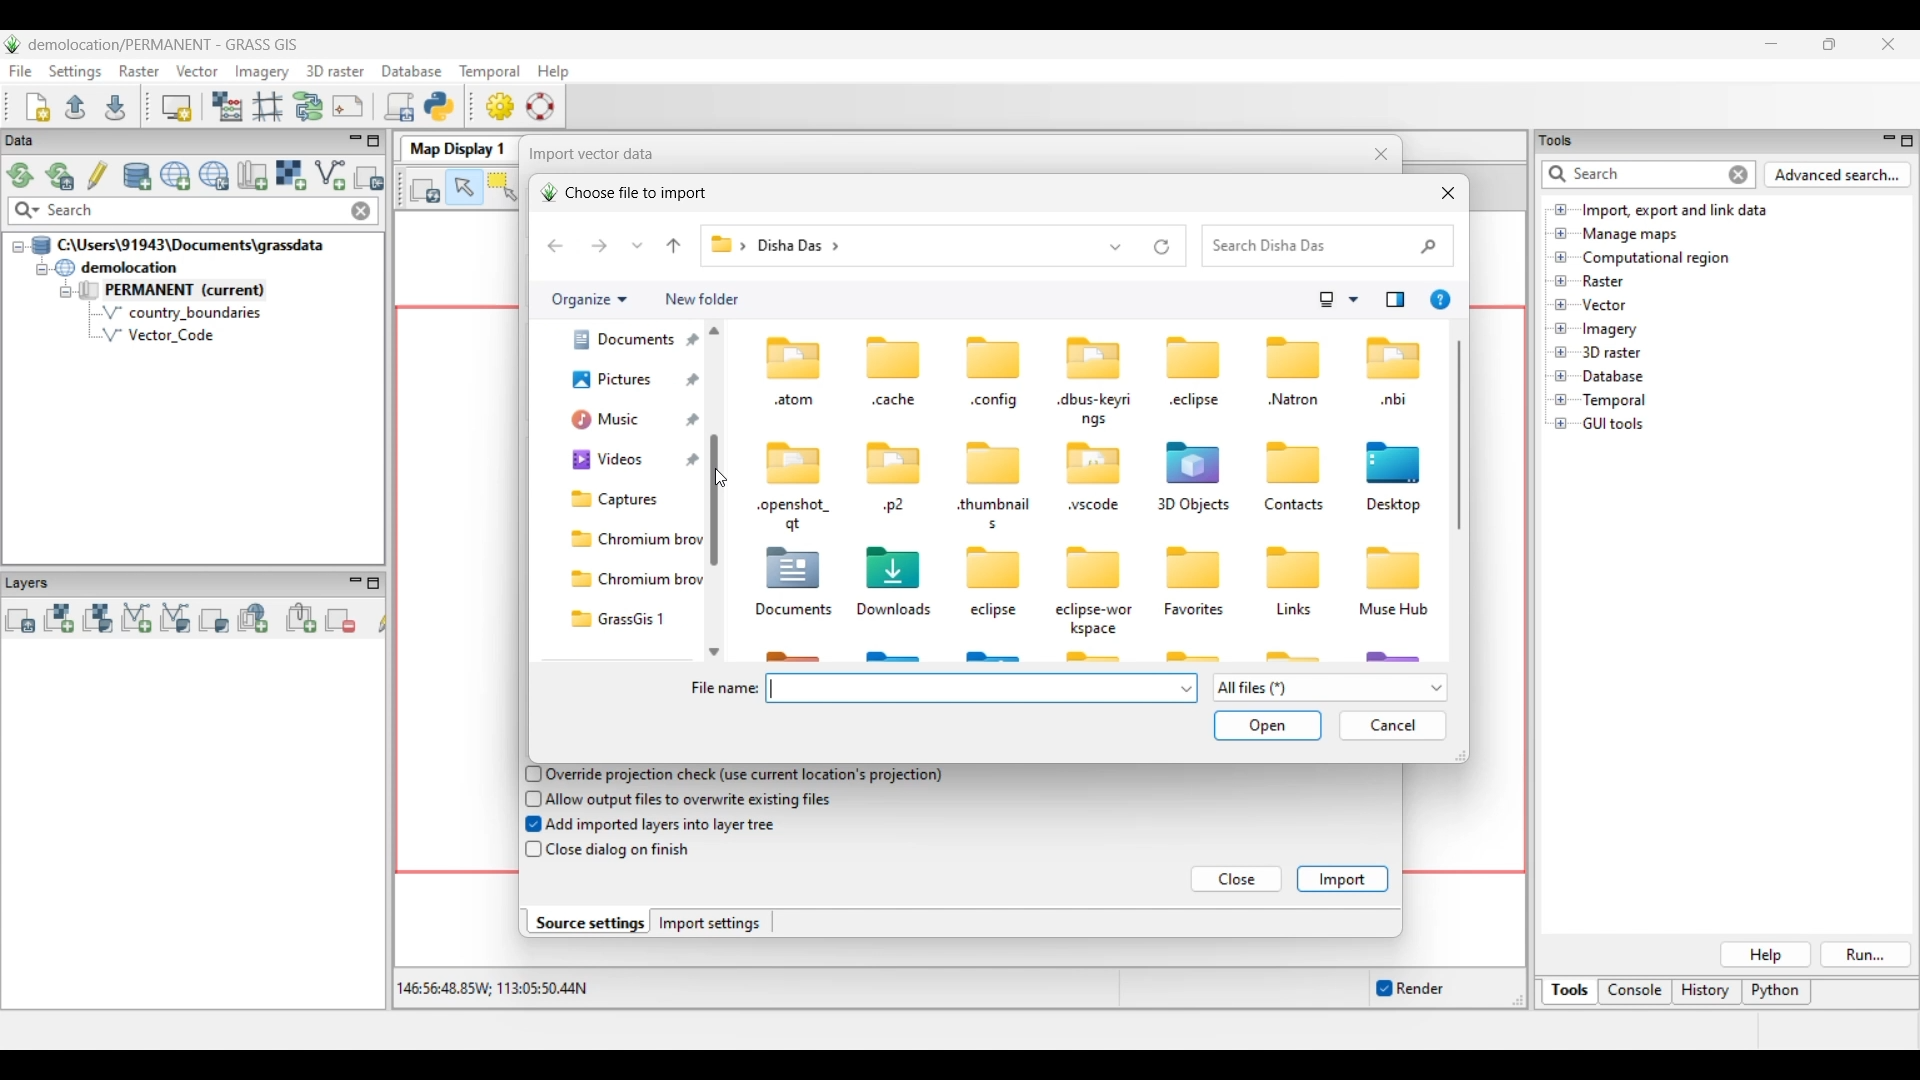 The image size is (1920, 1080). Describe the element at coordinates (18, 247) in the screenshot. I see `Collapse file thread ` at that location.